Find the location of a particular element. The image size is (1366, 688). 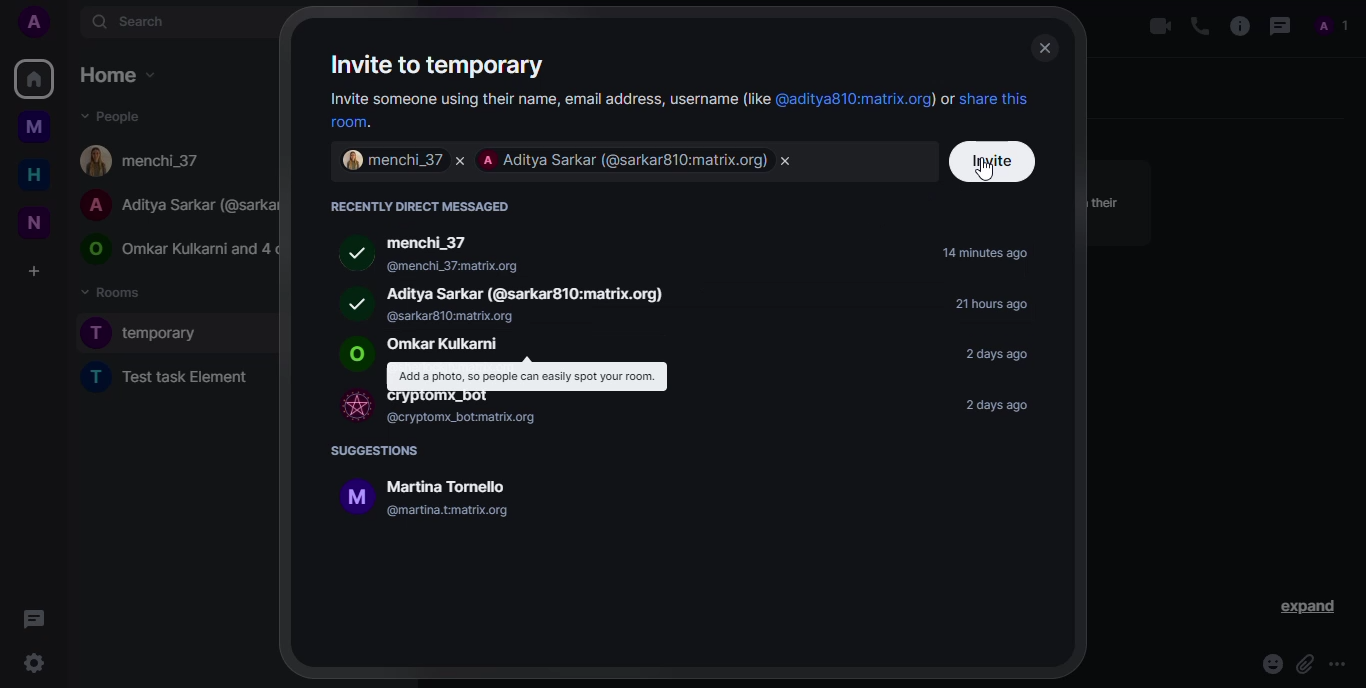

clear is located at coordinates (456, 160).